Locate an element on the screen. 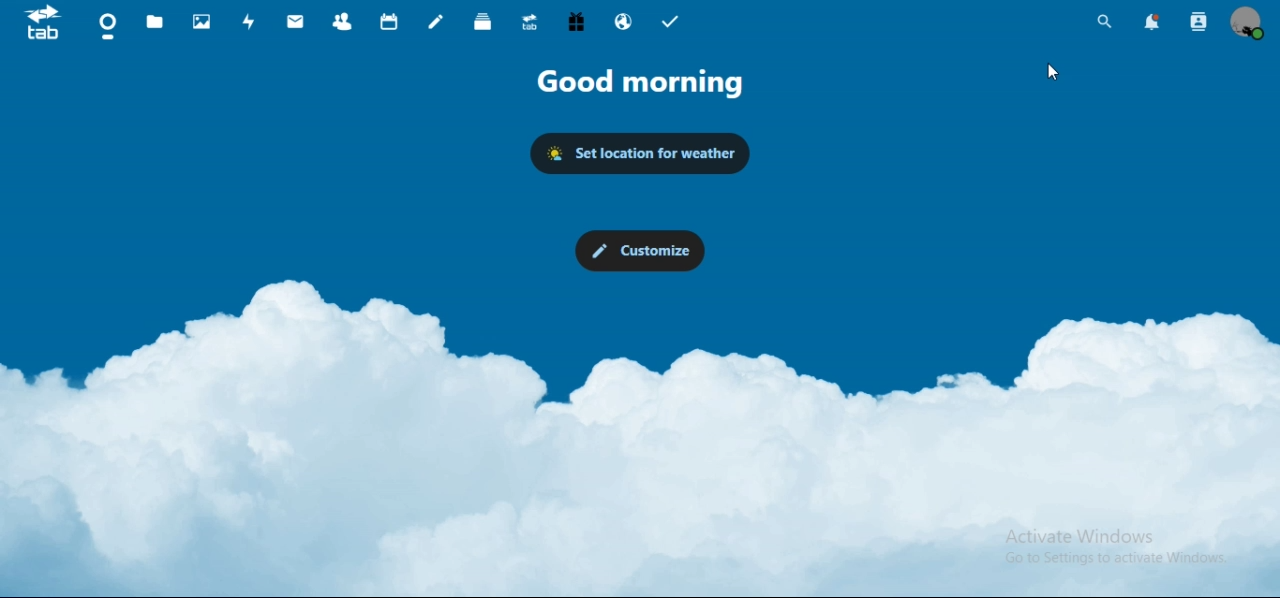  email hosting is located at coordinates (623, 22).